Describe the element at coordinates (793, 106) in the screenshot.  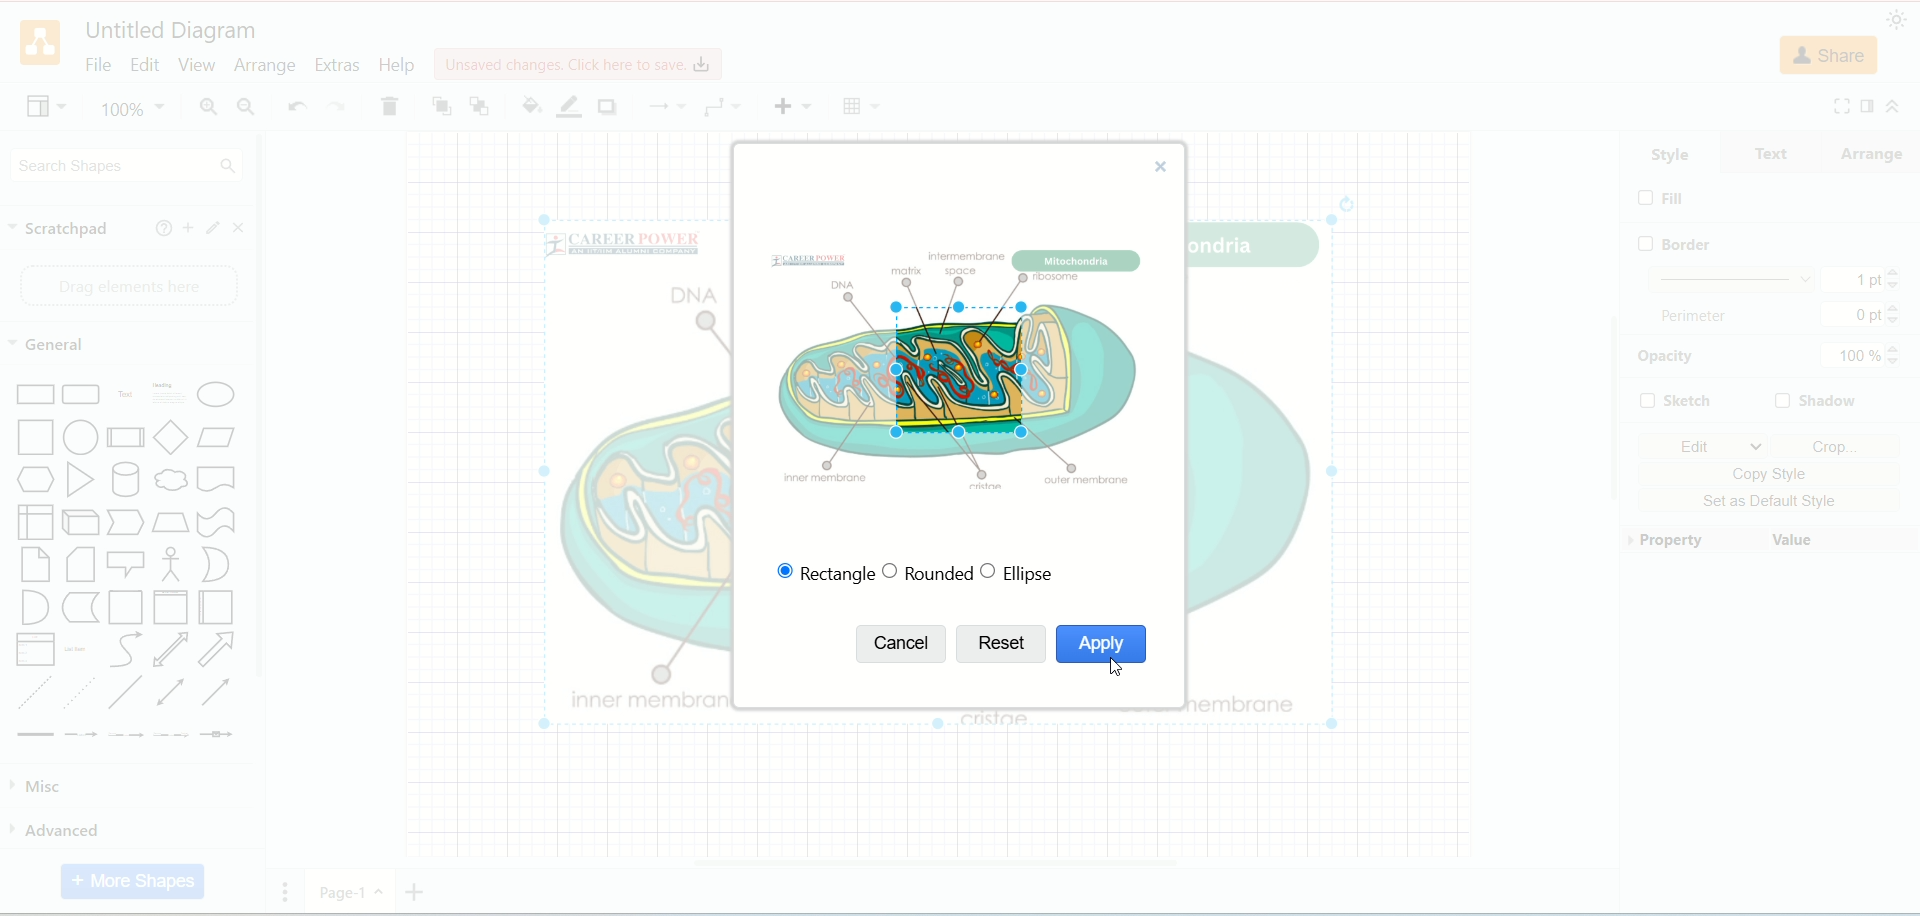
I see `insert` at that location.